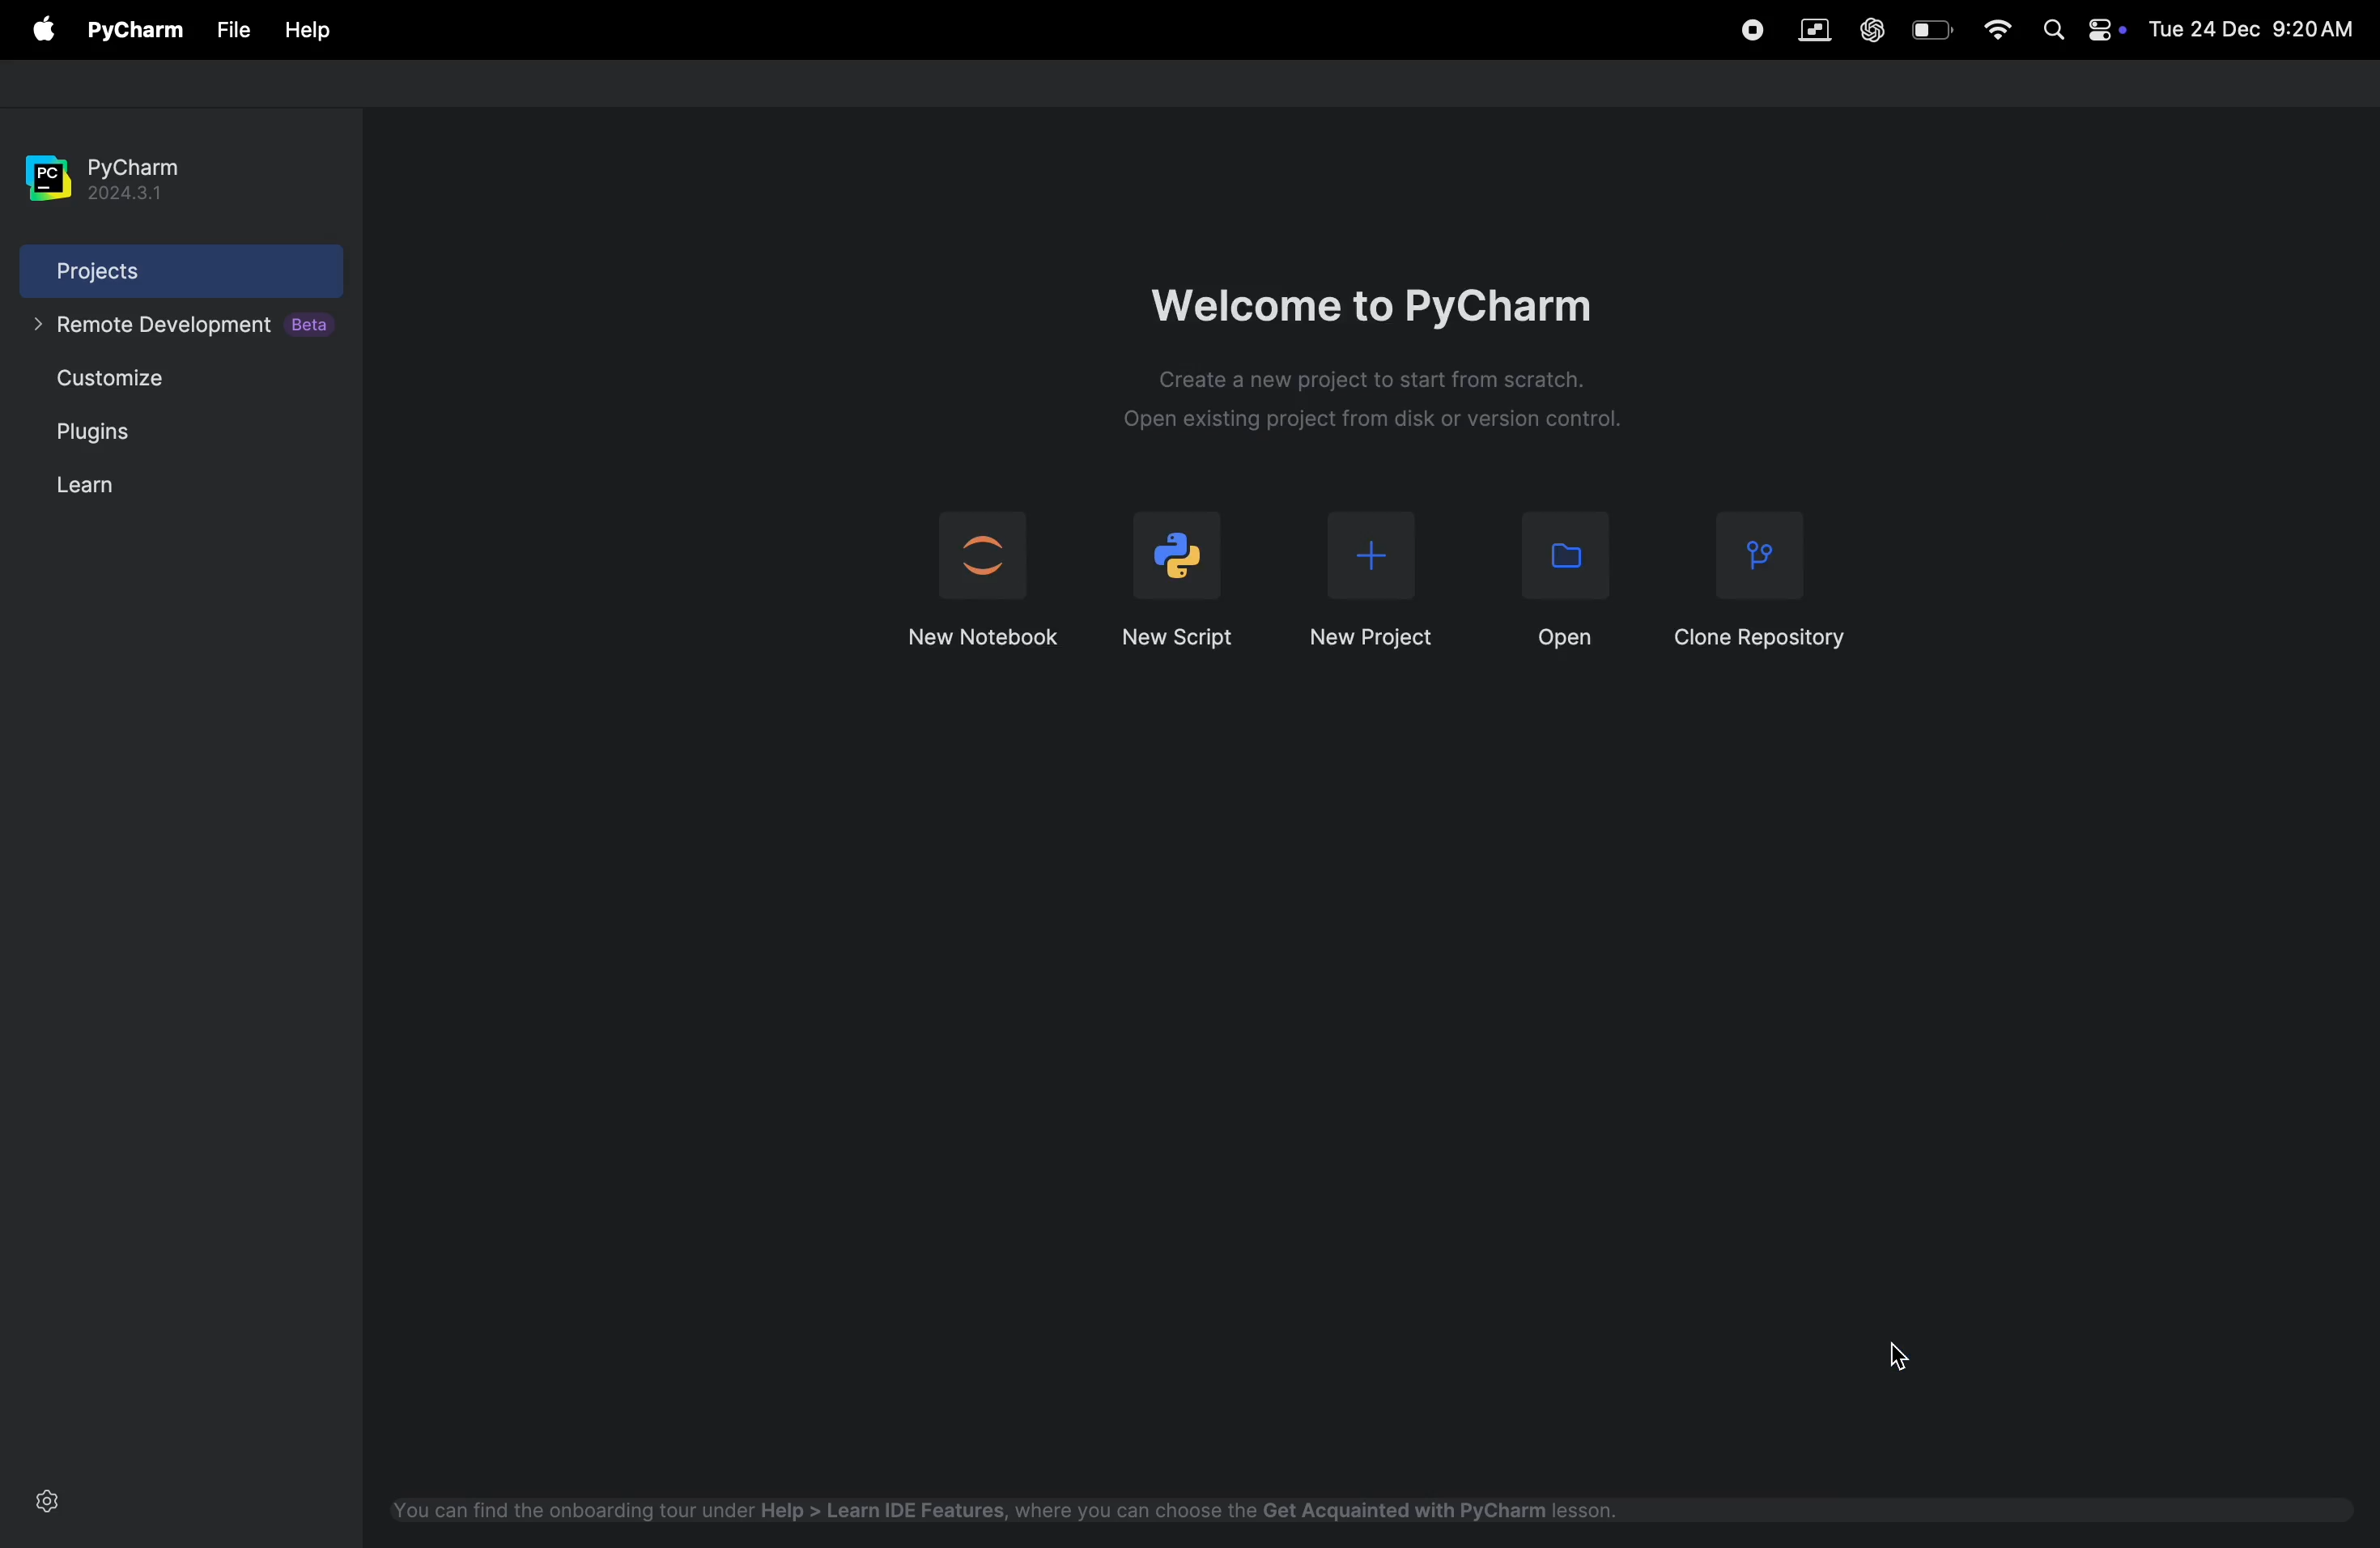 This screenshot has width=2380, height=1548. Describe the element at coordinates (1765, 588) in the screenshot. I see `clone repository` at that location.